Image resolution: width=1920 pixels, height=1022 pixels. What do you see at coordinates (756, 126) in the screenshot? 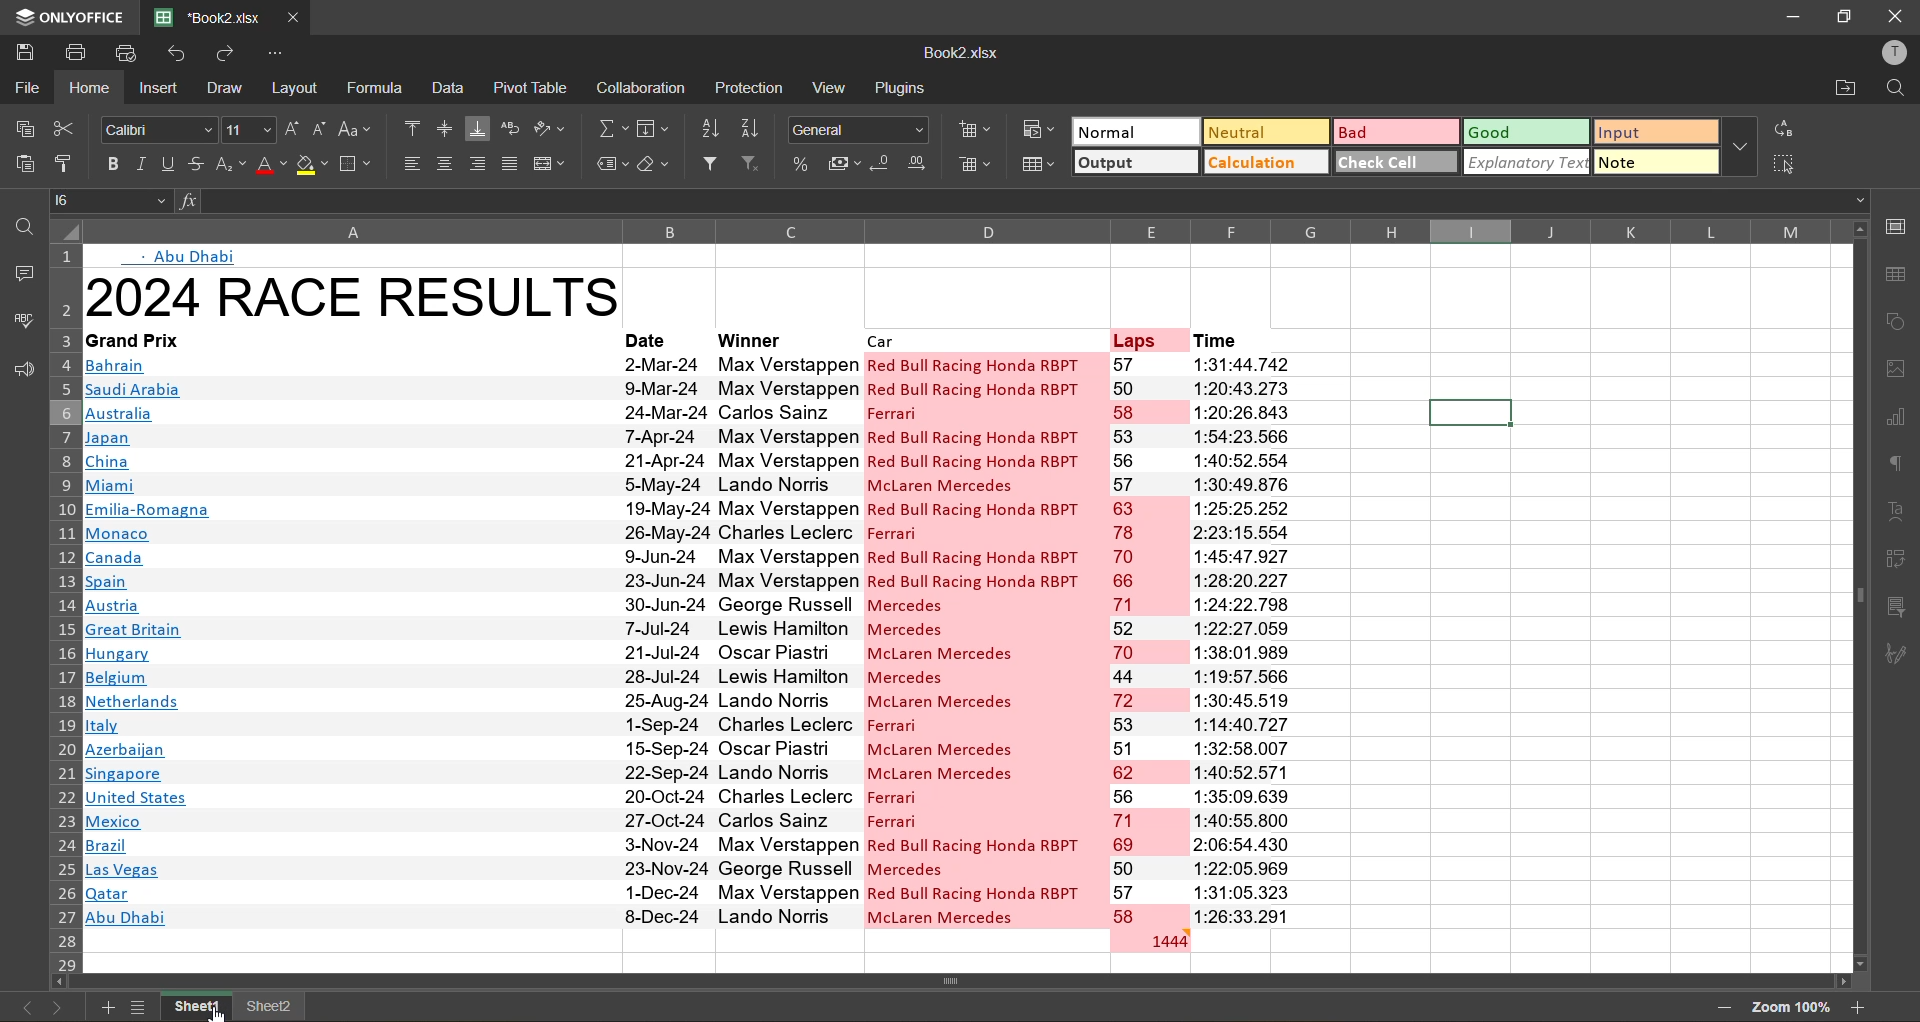
I see `sort descending` at bounding box center [756, 126].